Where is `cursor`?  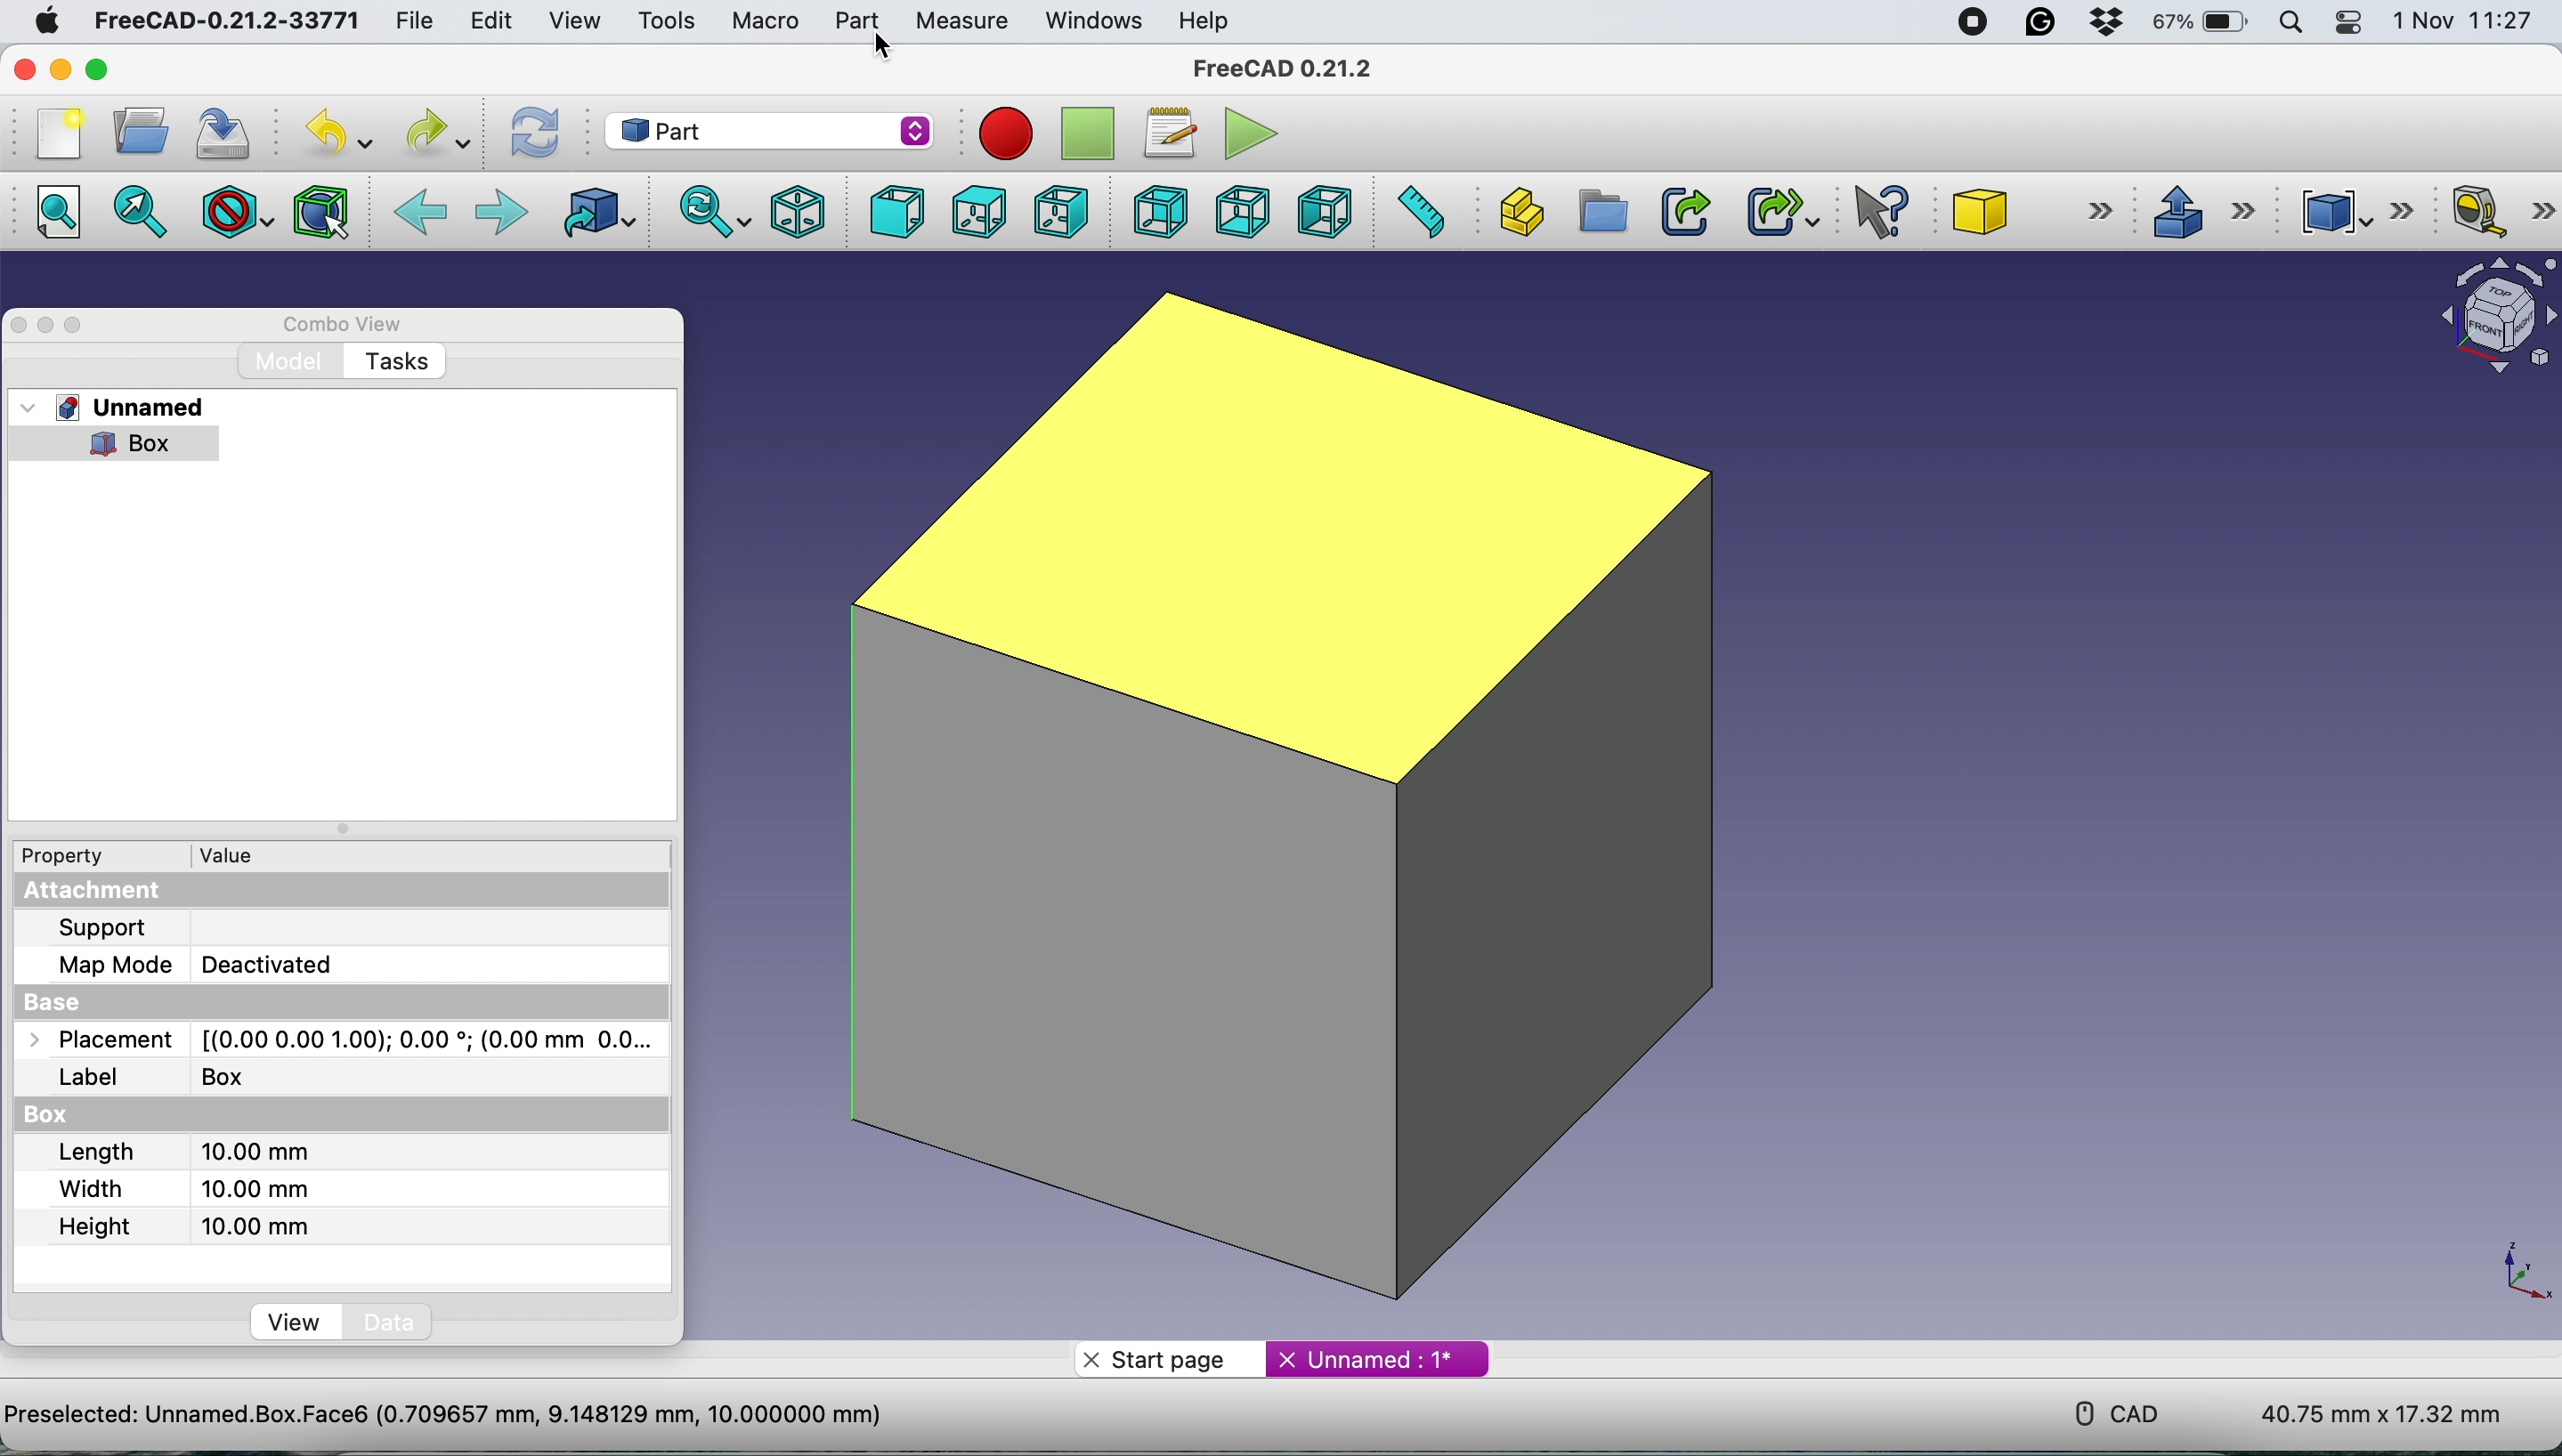 cursor is located at coordinates (884, 49).